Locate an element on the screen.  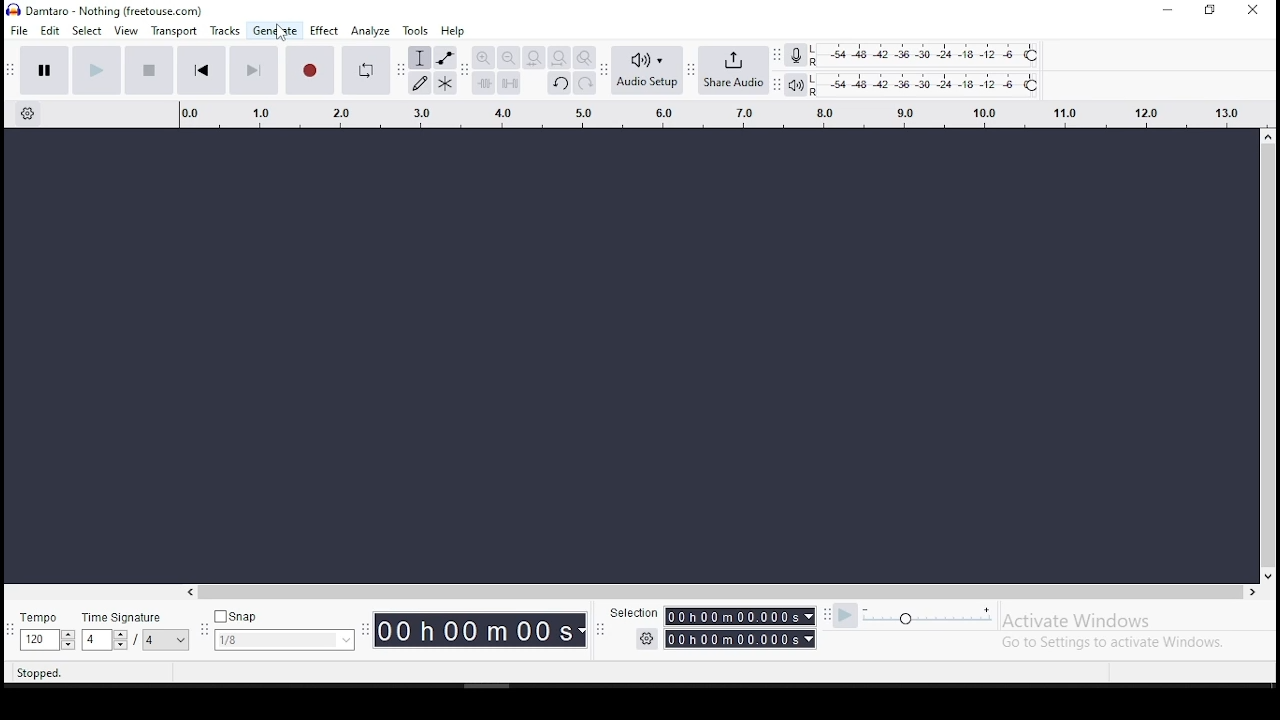
minimize is located at coordinates (1167, 11).